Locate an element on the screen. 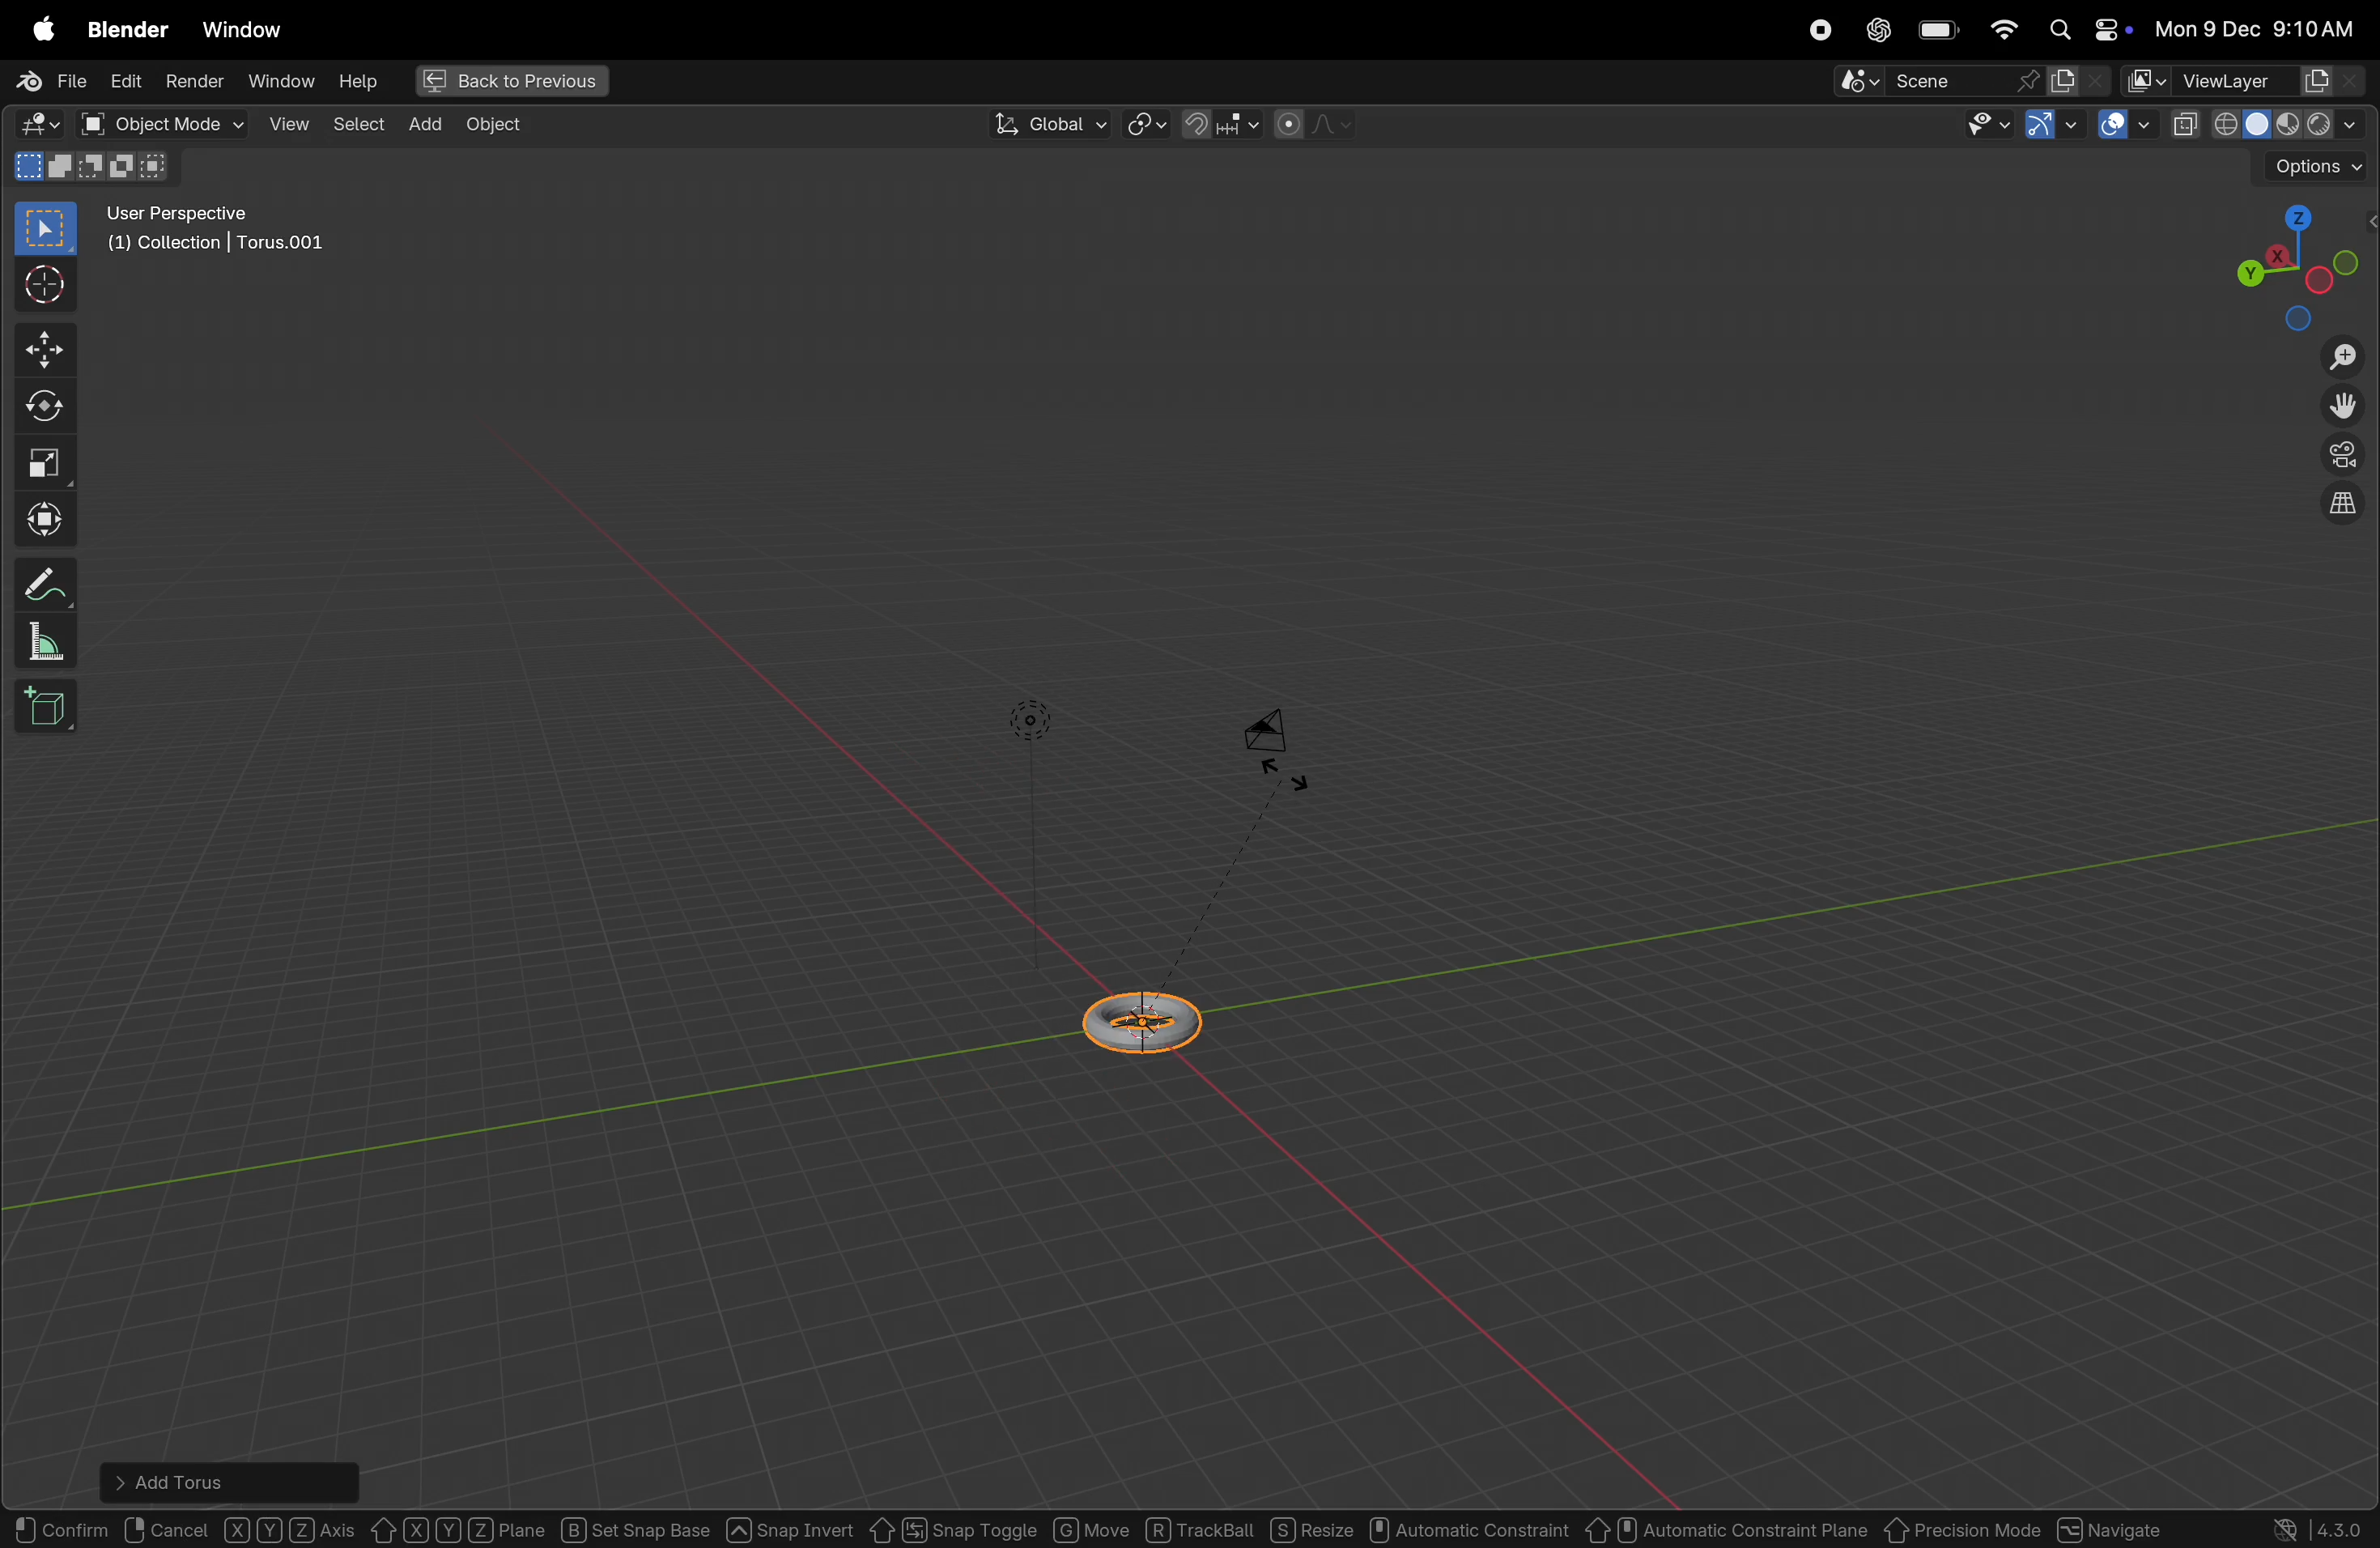 This screenshot has height=1548, width=2380. orthogonal perspective is located at coordinates (2342, 506).